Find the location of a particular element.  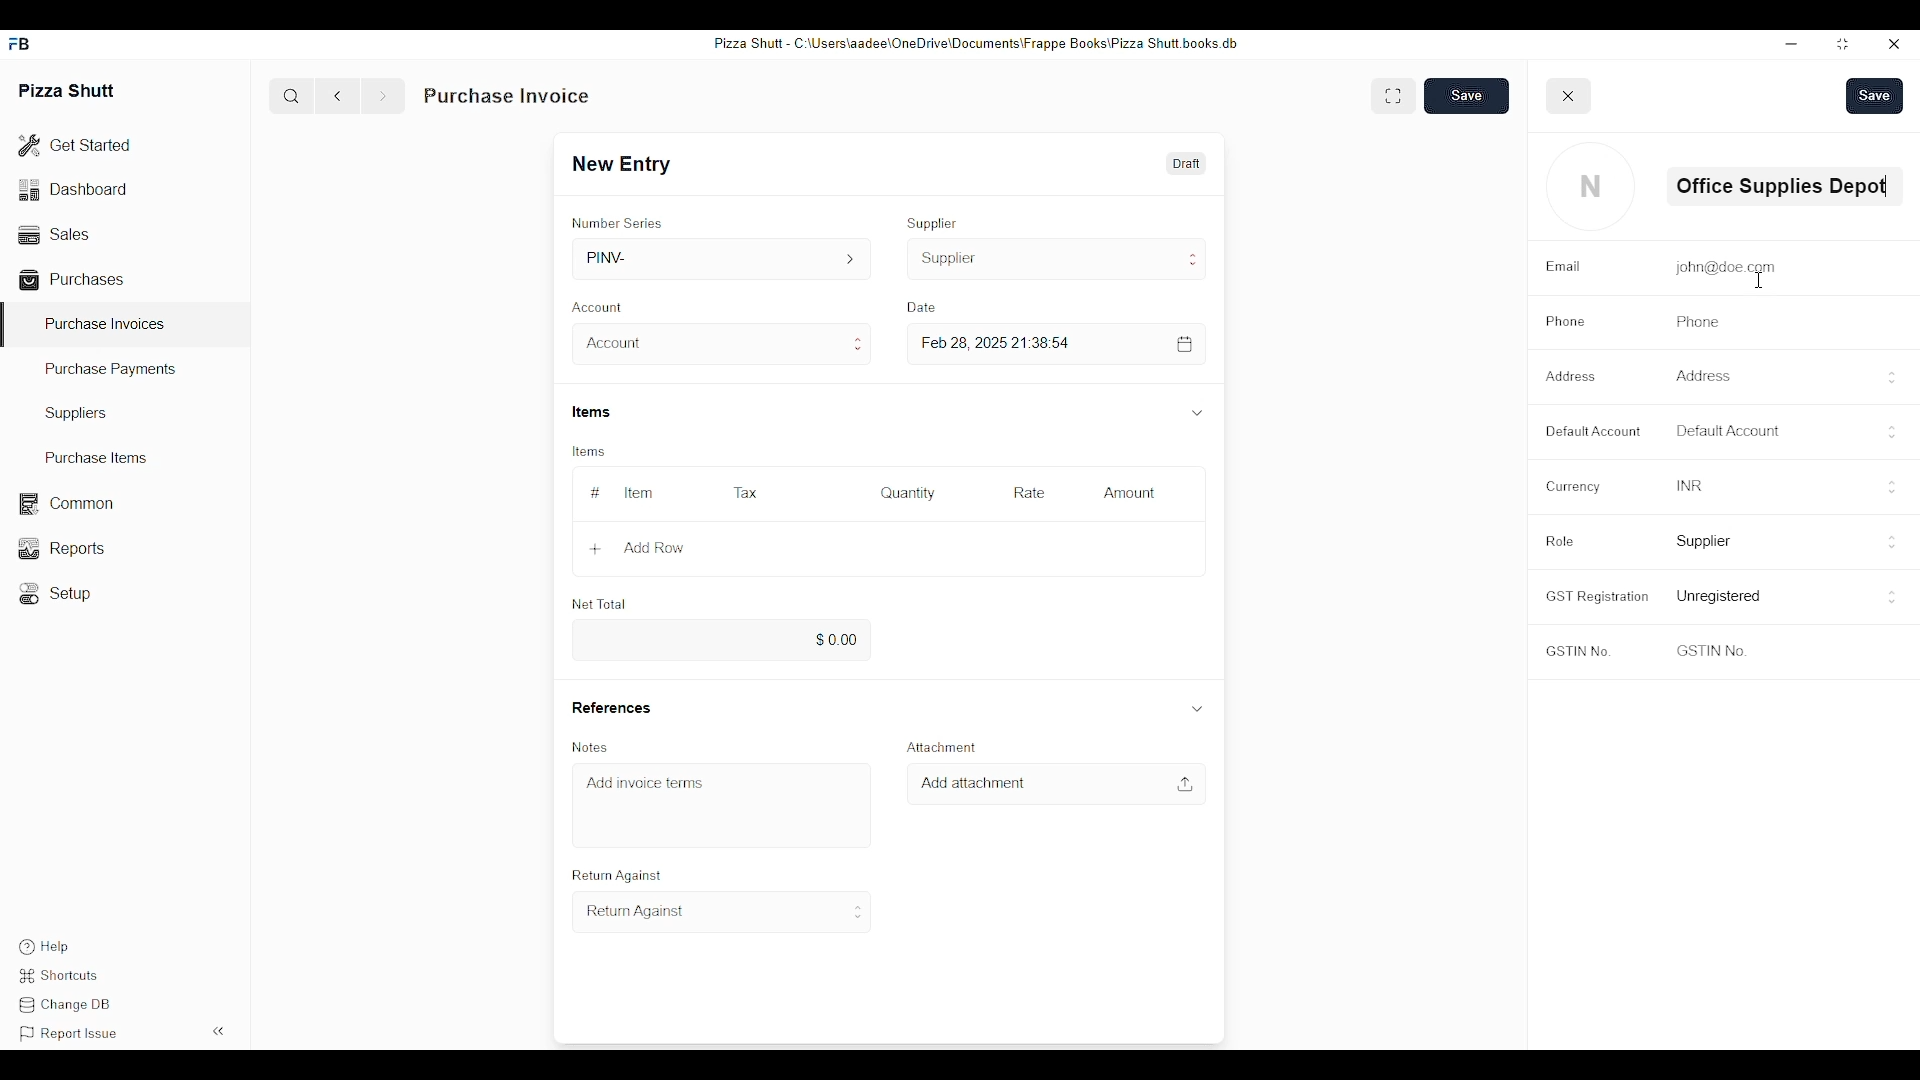

Phone is located at coordinates (1565, 322).